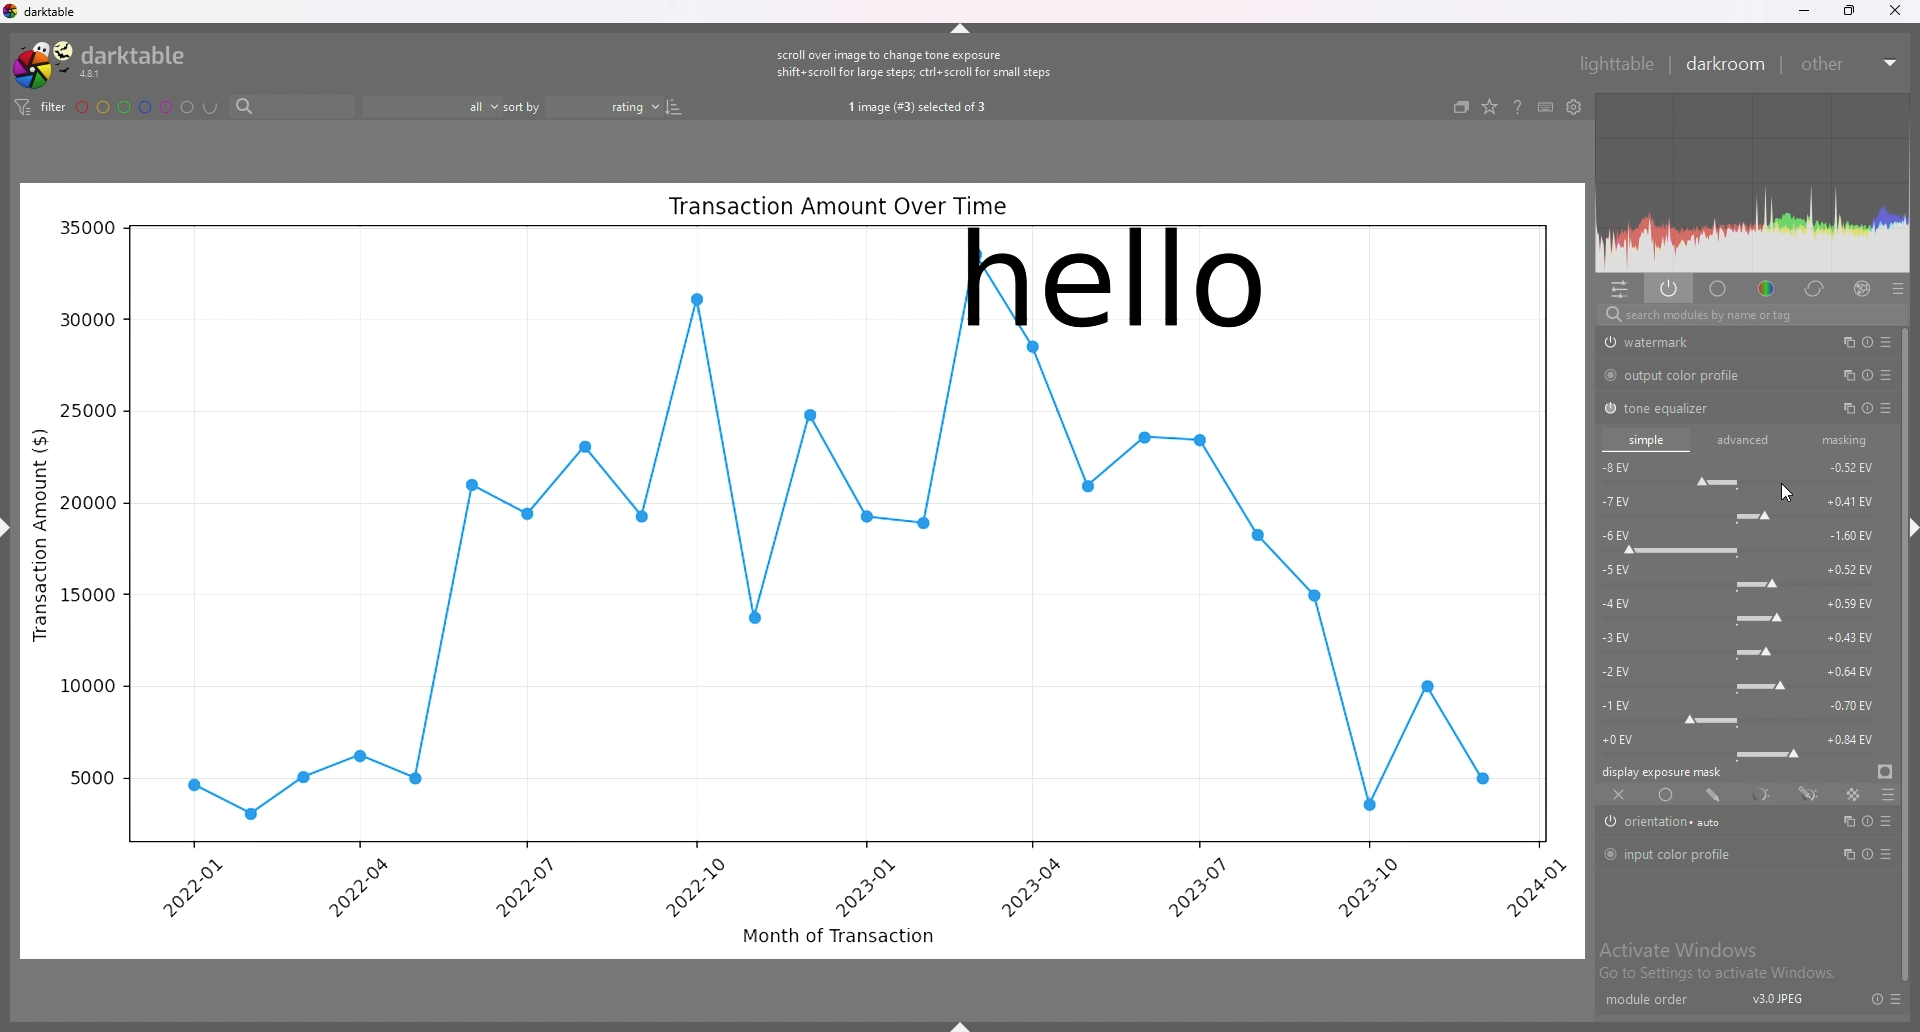 The image size is (1920, 1032). What do you see at coordinates (84, 320) in the screenshot?
I see `30000` at bounding box center [84, 320].